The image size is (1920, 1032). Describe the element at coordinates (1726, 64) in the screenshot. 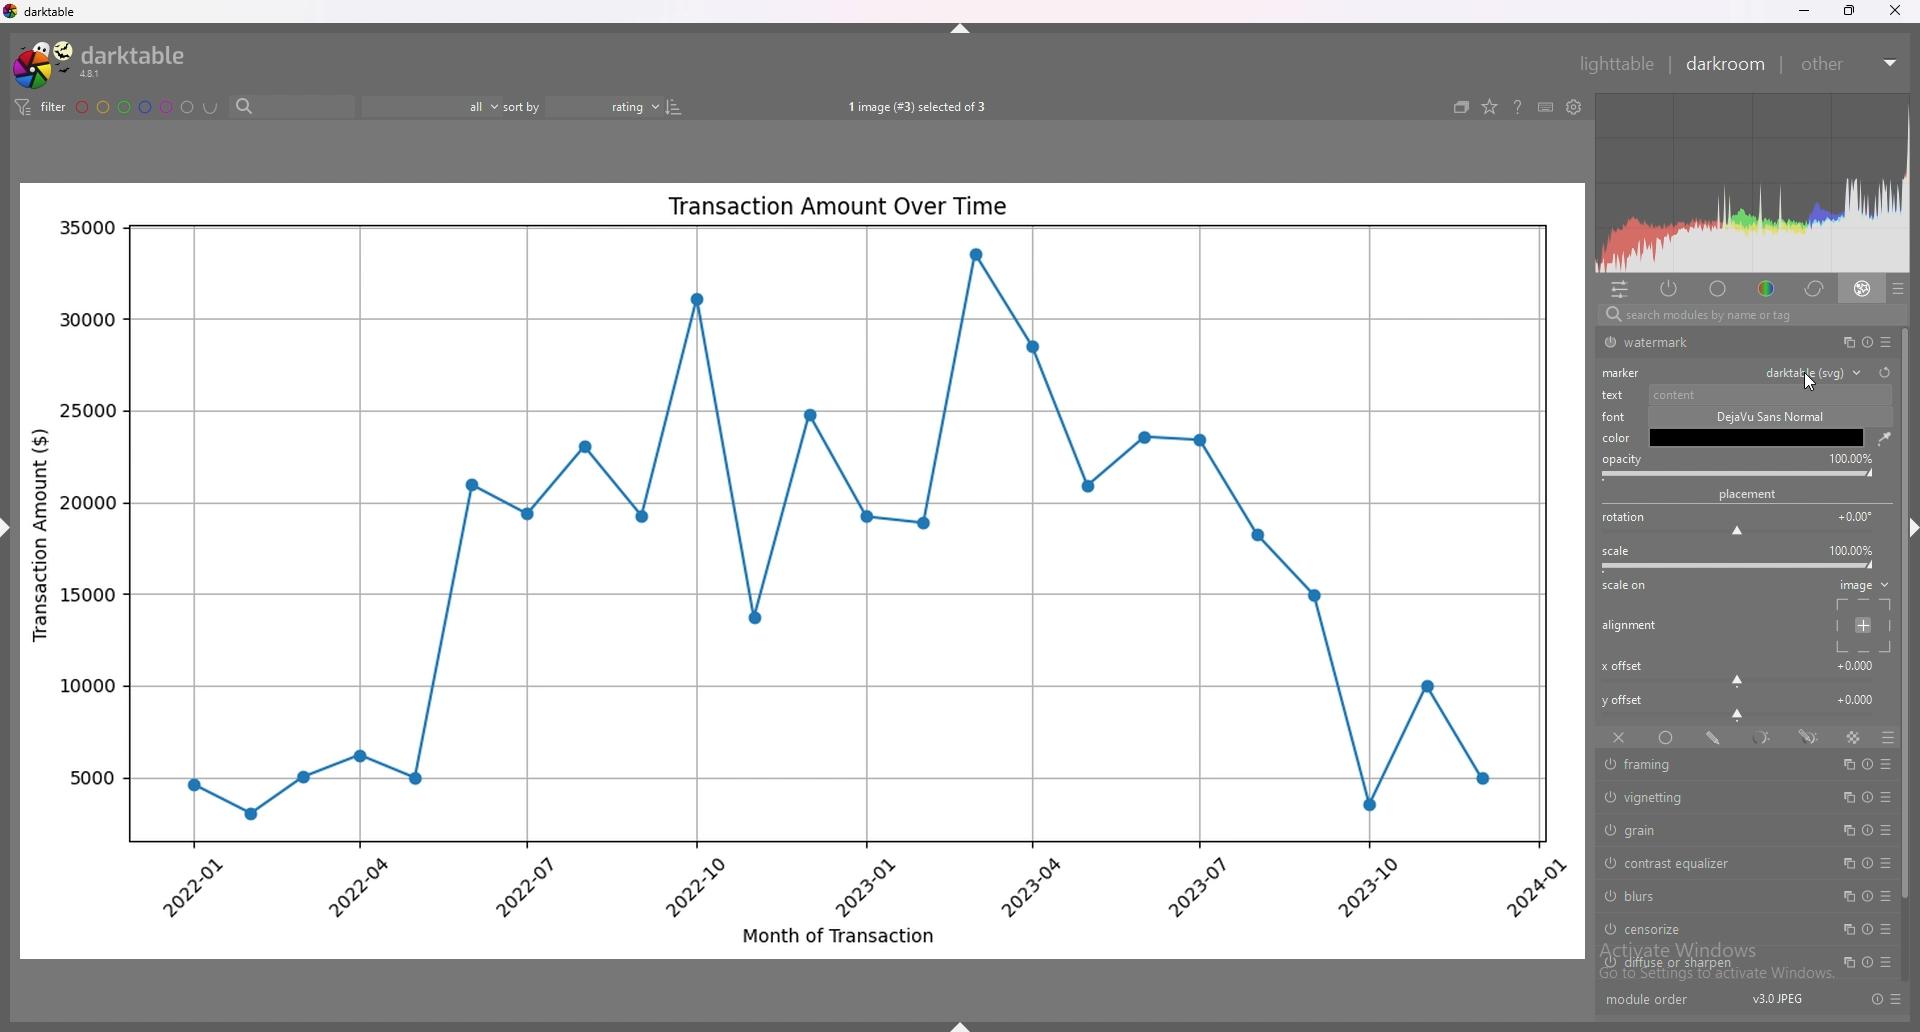

I see `darkroom` at that location.